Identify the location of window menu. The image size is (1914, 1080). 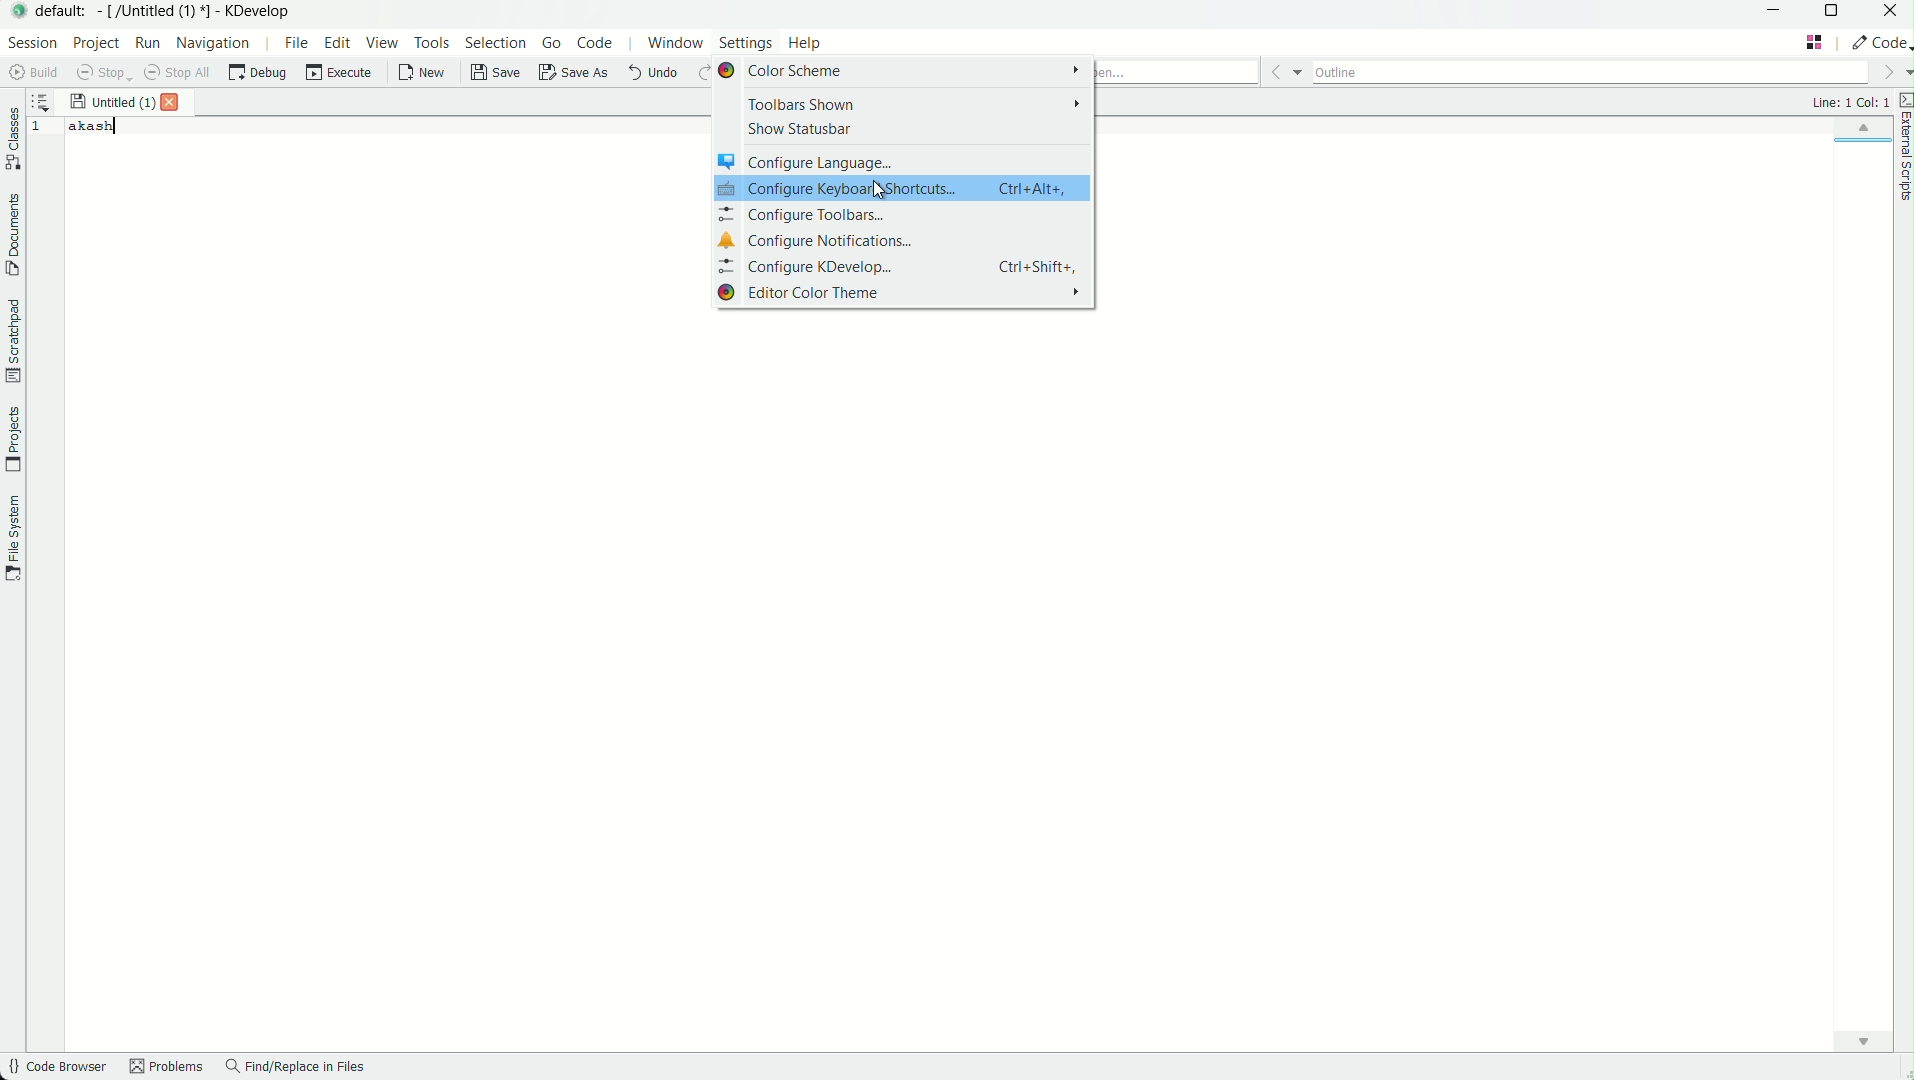
(675, 46).